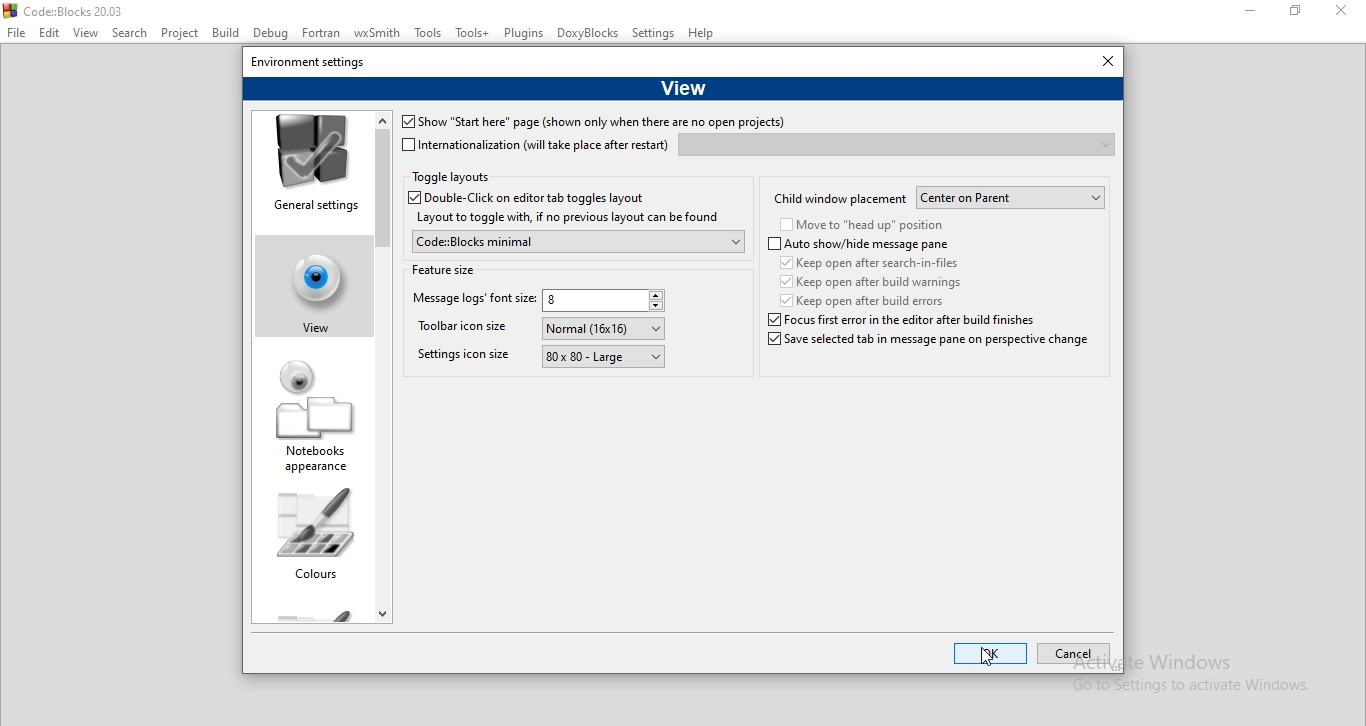 The width and height of the screenshot is (1366, 726). What do you see at coordinates (605, 302) in the screenshot?
I see `8` at bounding box center [605, 302].